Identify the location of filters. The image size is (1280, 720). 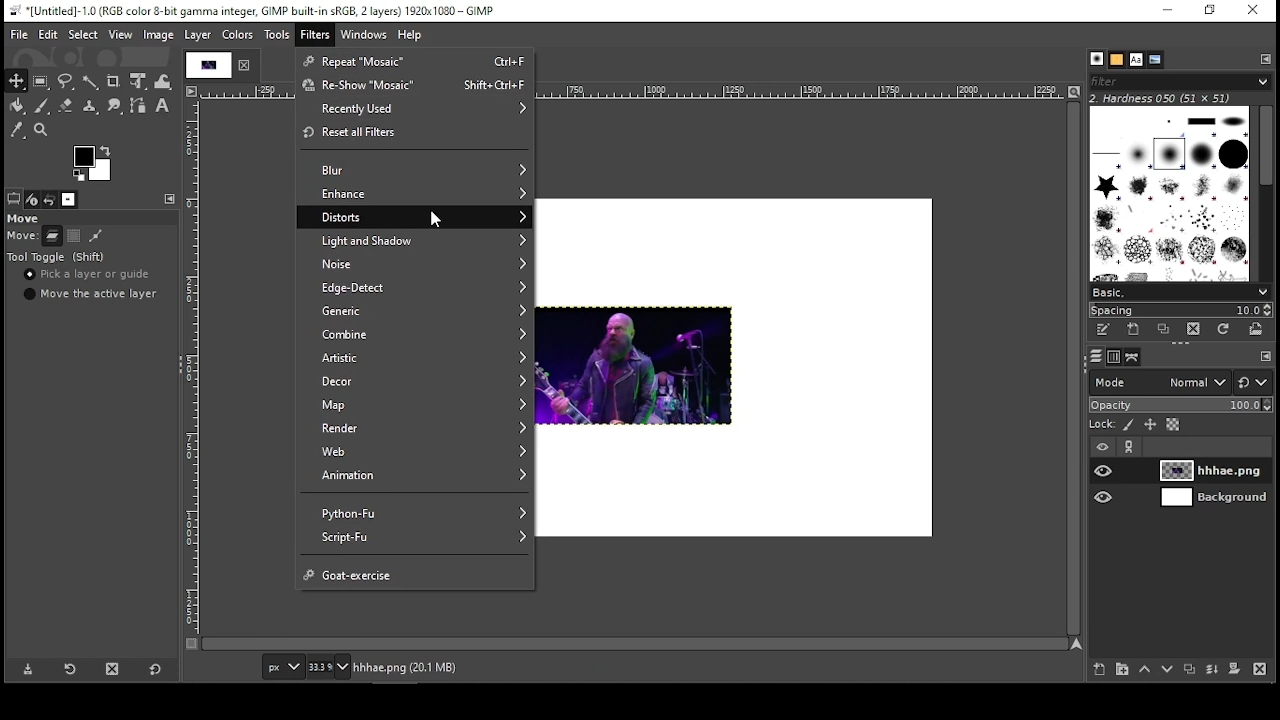
(314, 32).